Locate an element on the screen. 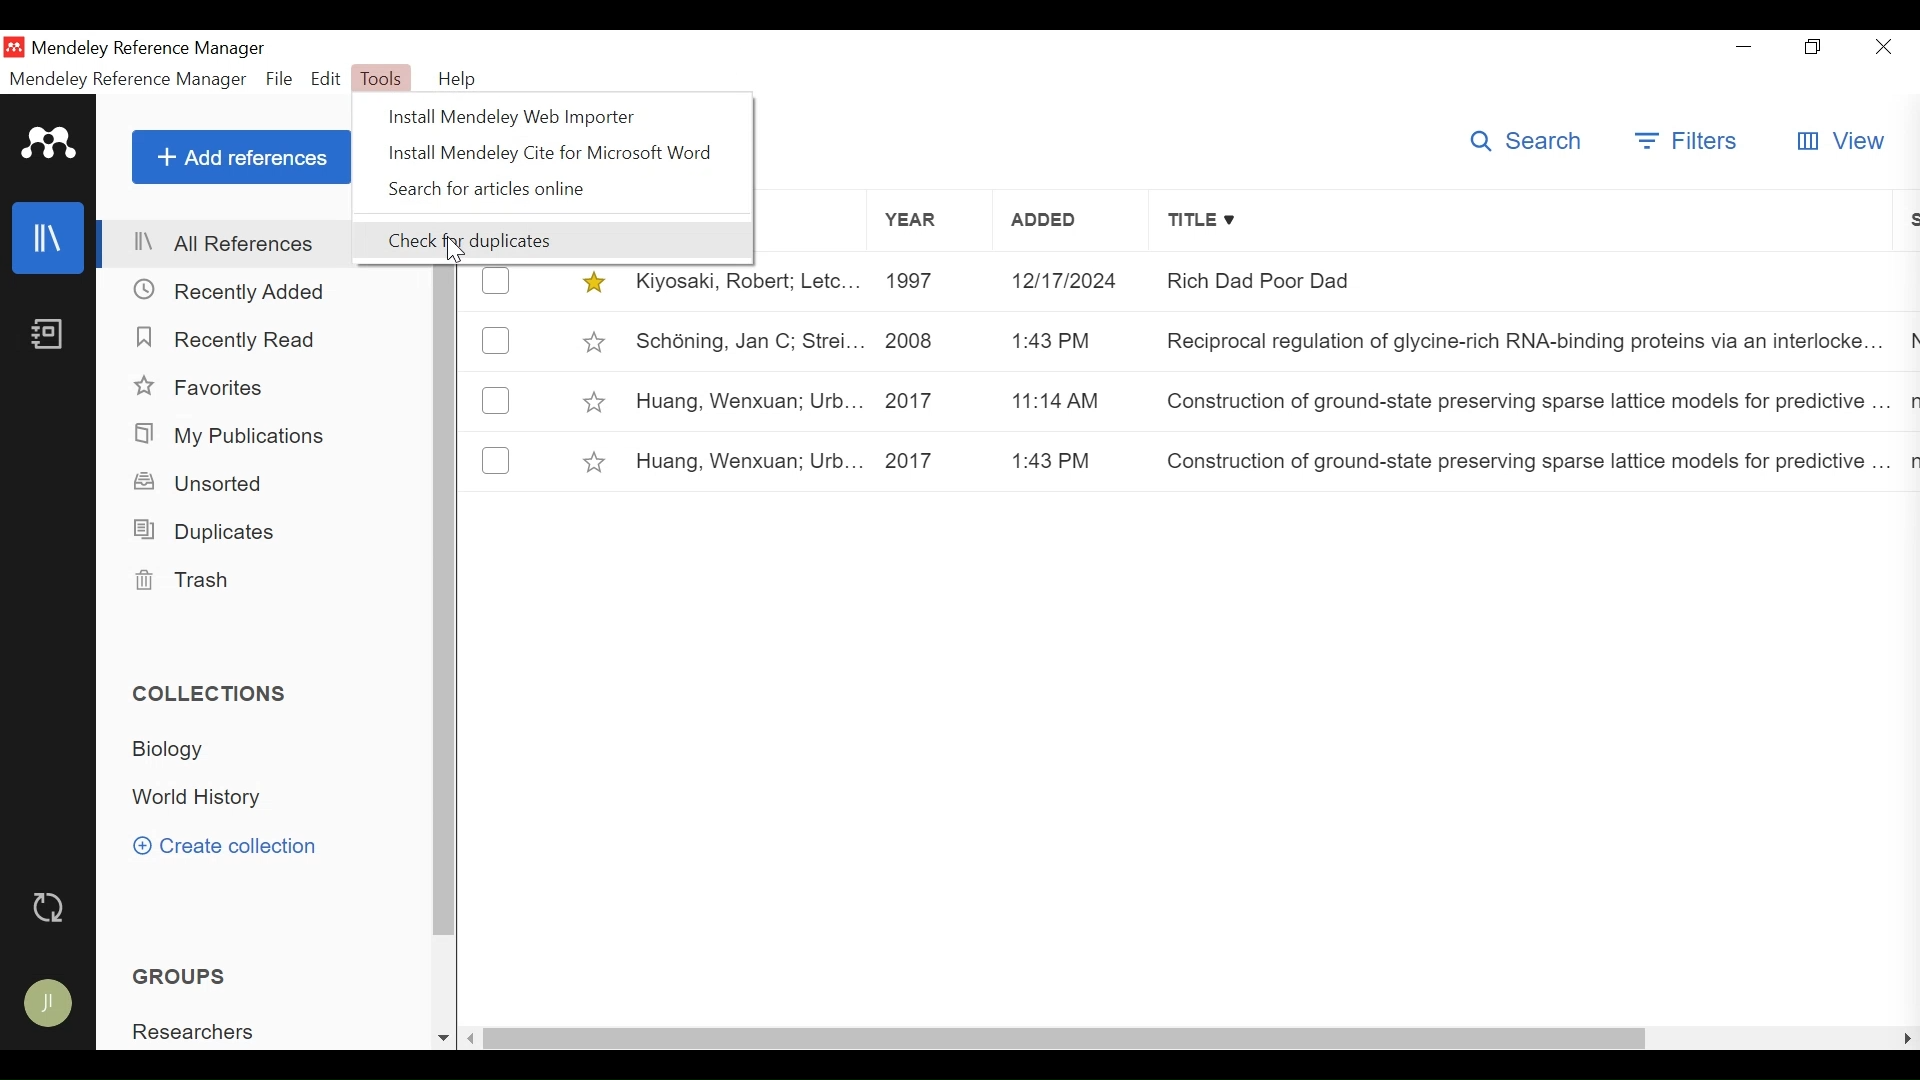 This screenshot has width=1920, height=1080. Kiyosaki, Robert is located at coordinates (751, 282).